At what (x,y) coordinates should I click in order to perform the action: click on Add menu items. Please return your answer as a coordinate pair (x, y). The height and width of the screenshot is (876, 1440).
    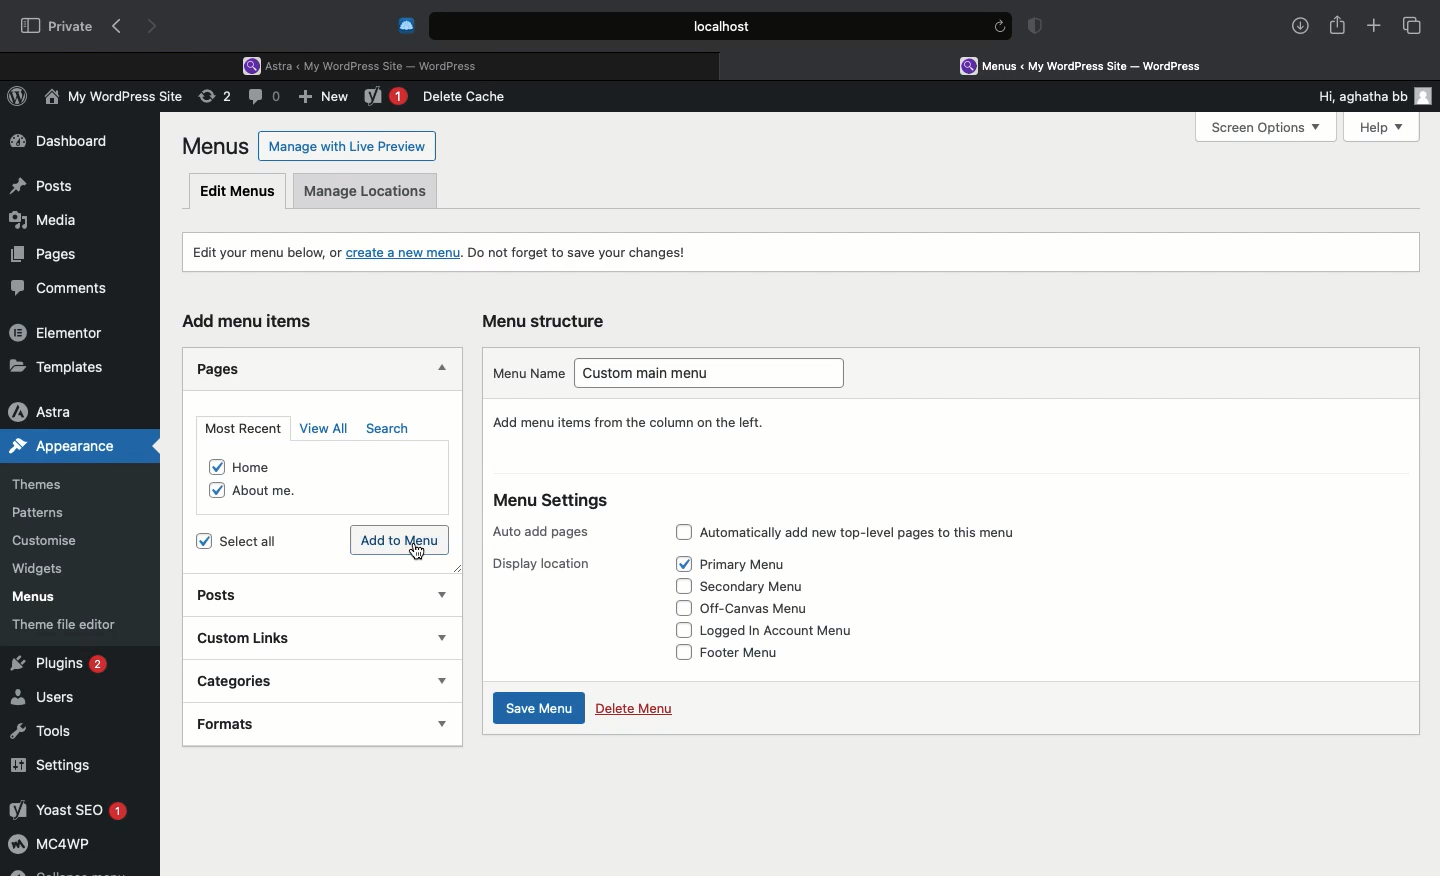
    Looking at the image, I should click on (256, 322).